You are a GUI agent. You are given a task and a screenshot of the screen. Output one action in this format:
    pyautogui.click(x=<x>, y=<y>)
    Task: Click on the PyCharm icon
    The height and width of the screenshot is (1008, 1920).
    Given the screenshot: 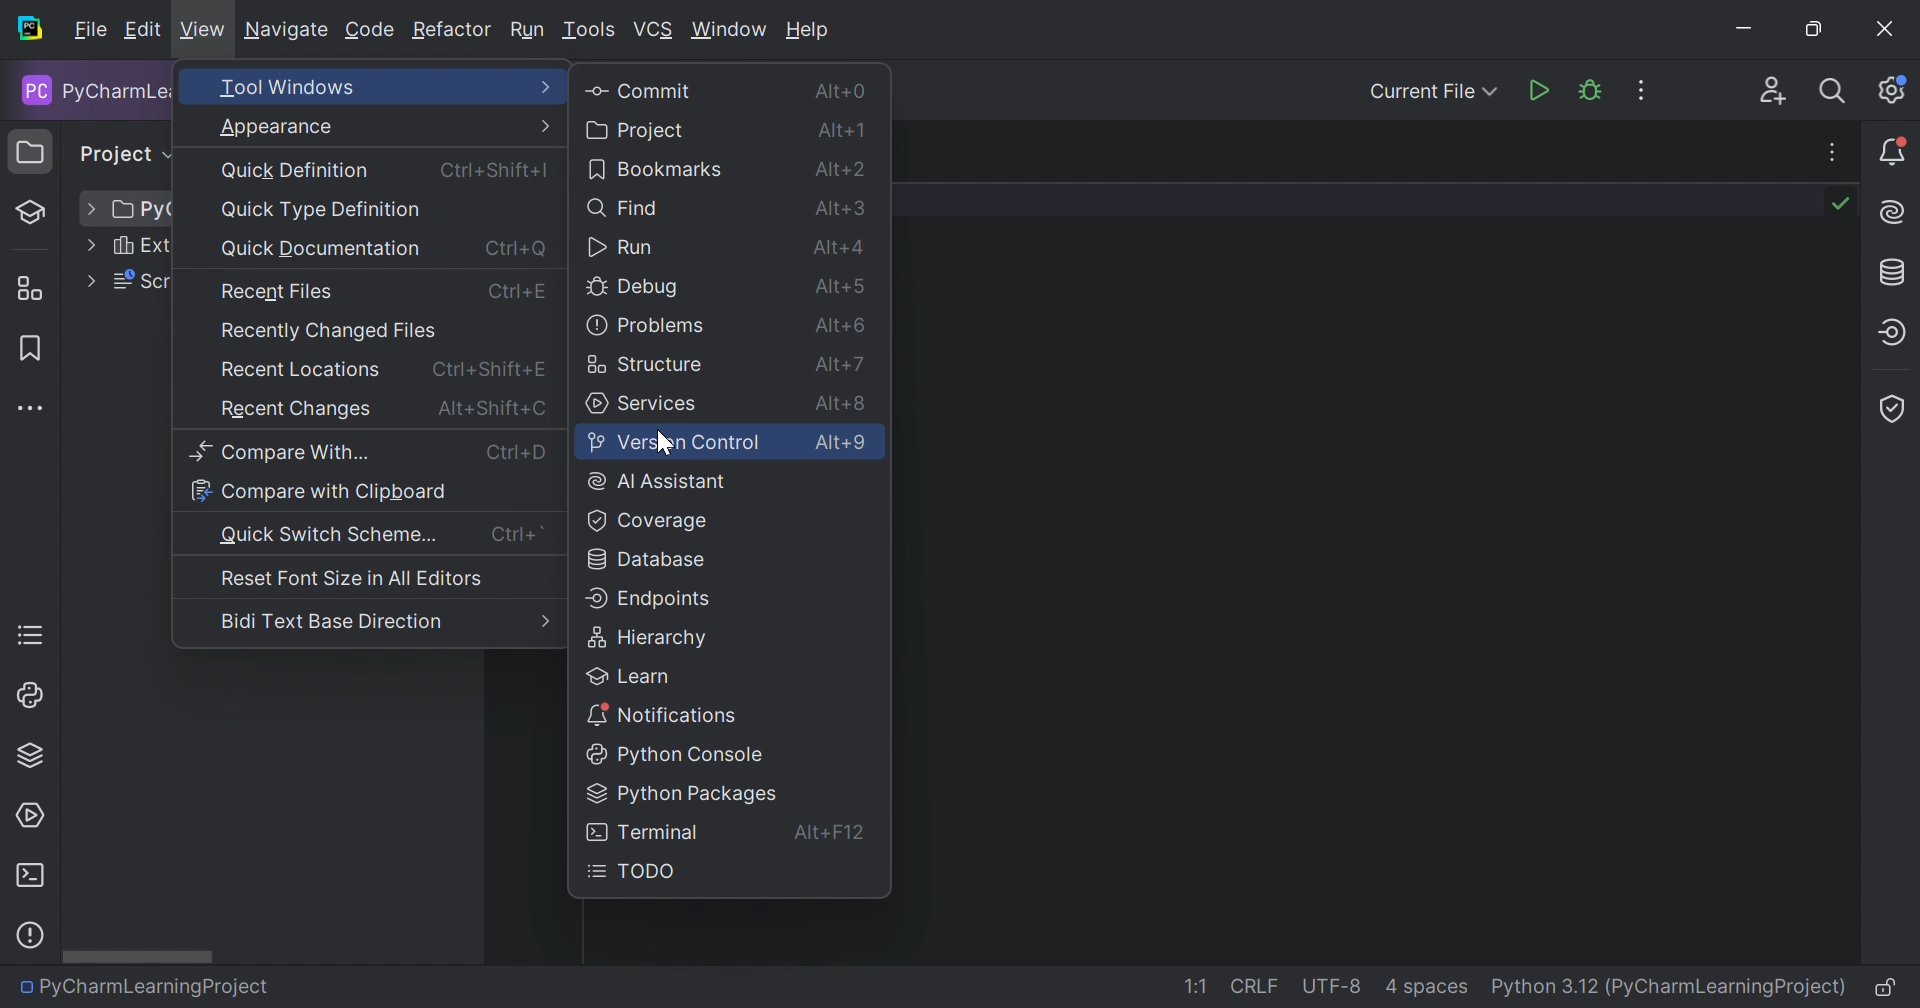 What is the action you would take?
    pyautogui.click(x=34, y=30)
    